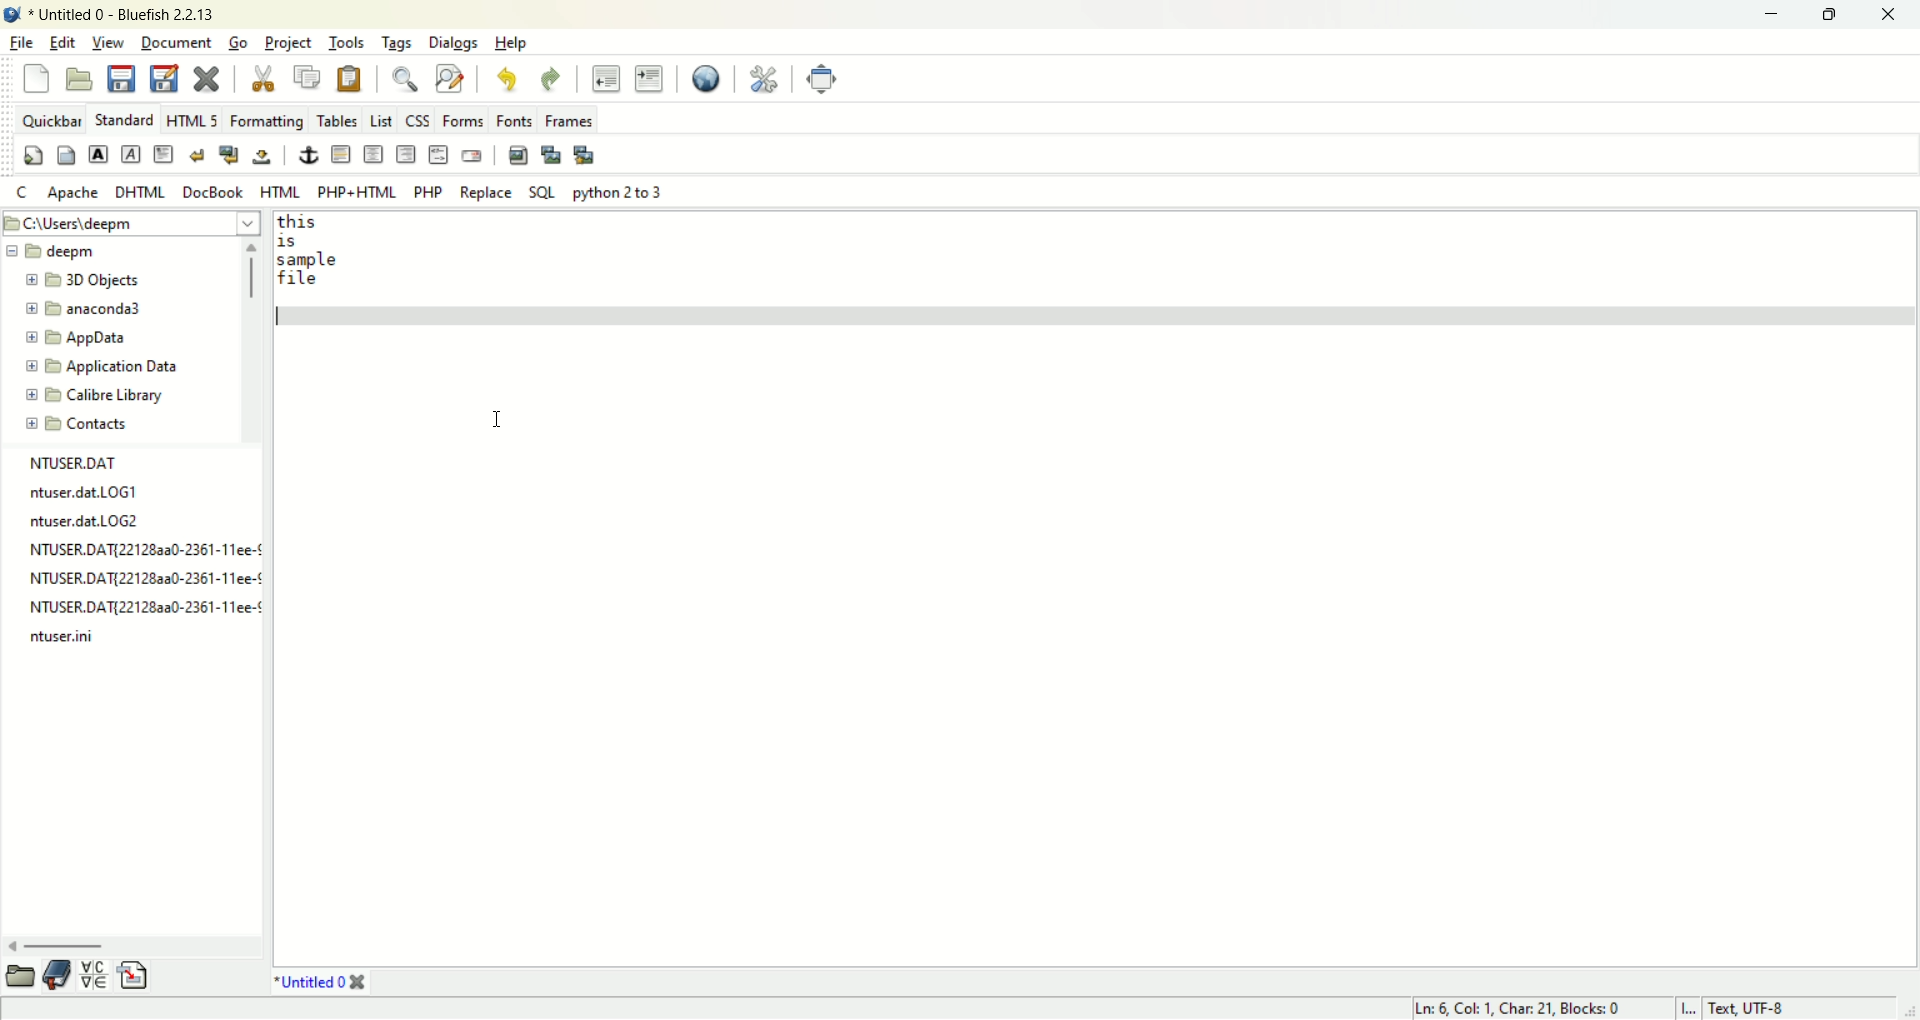  What do you see at coordinates (123, 14) in the screenshot?
I see `title` at bounding box center [123, 14].